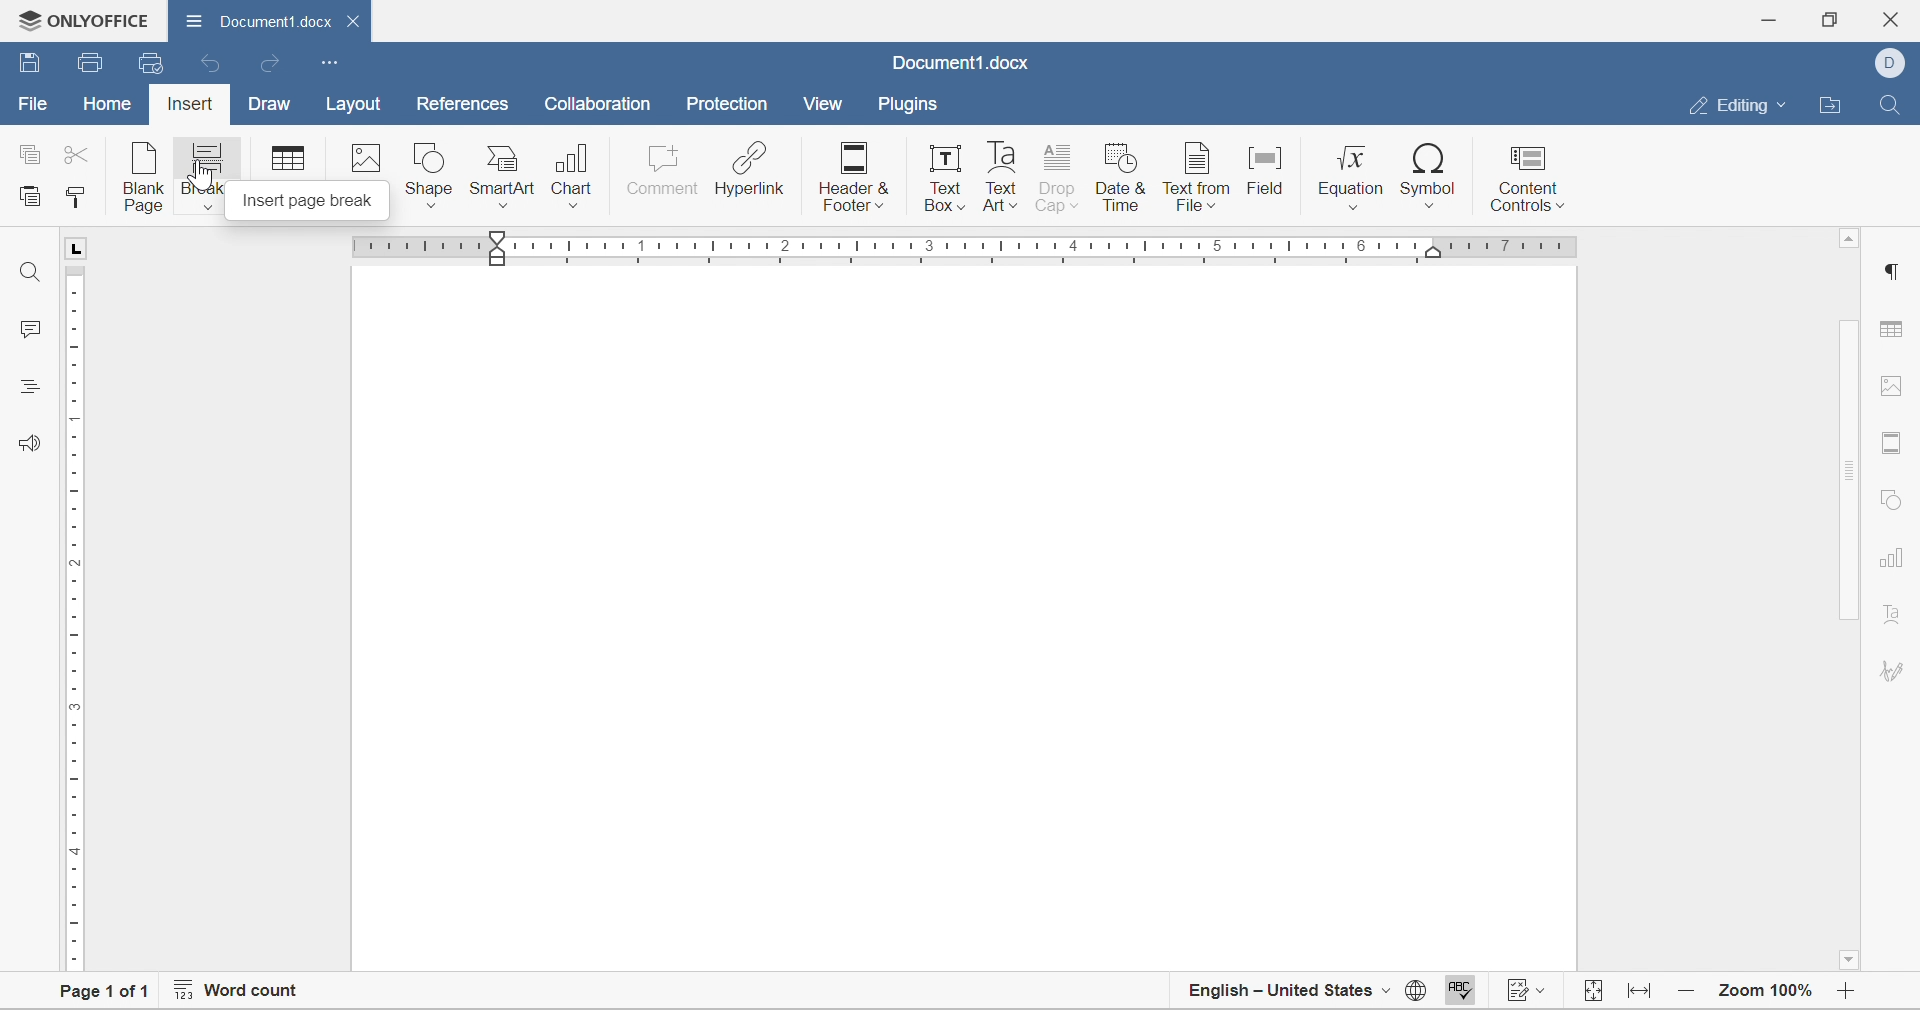 The height and width of the screenshot is (1010, 1920). Describe the element at coordinates (355, 105) in the screenshot. I see `Layout` at that location.